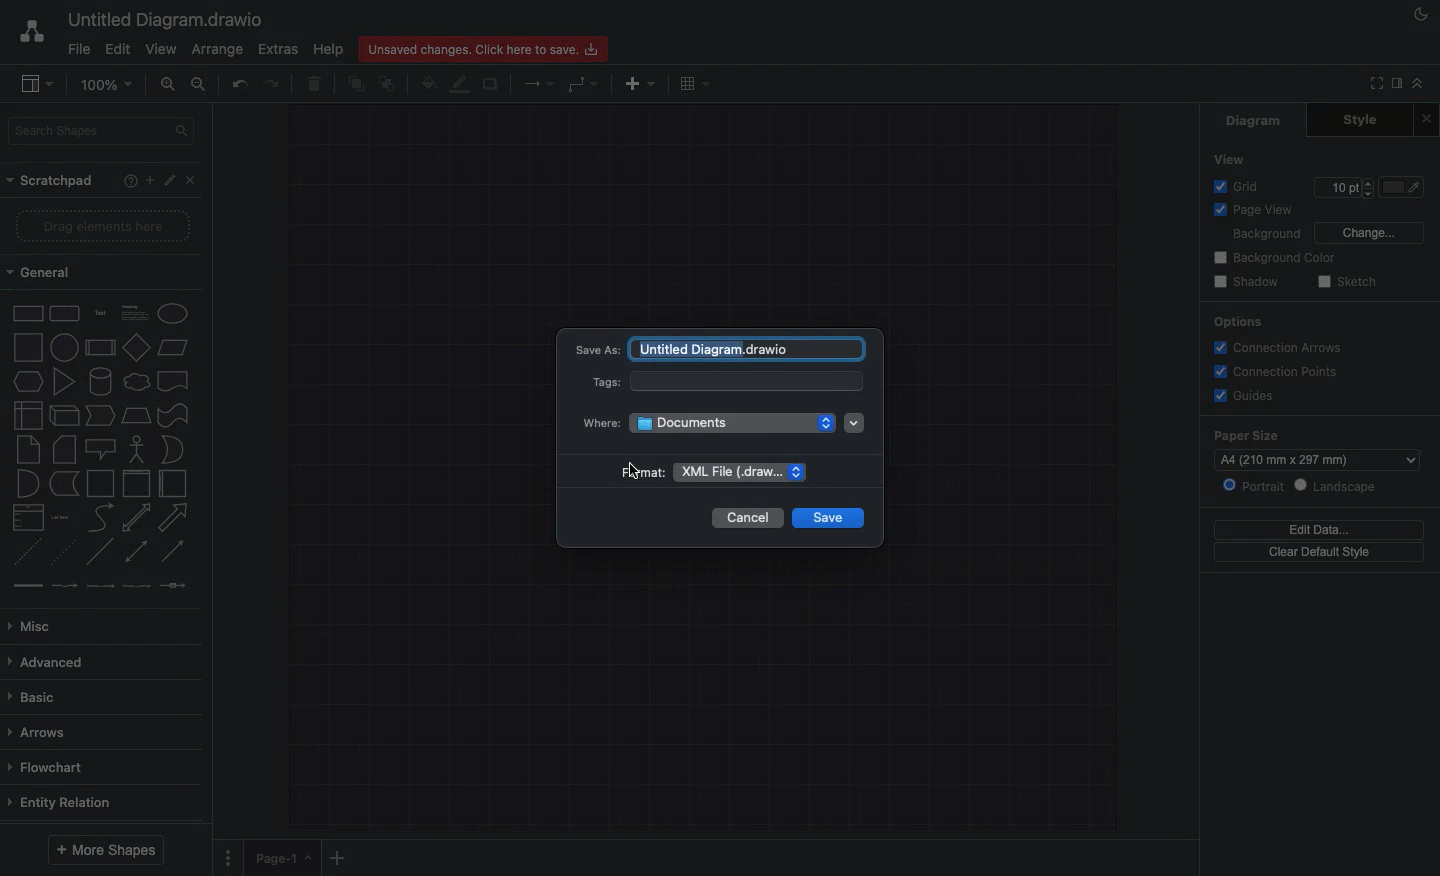  What do you see at coordinates (1254, 487) in the screenshot?
I see `Portrait ` at bounding box center [1254, 487].